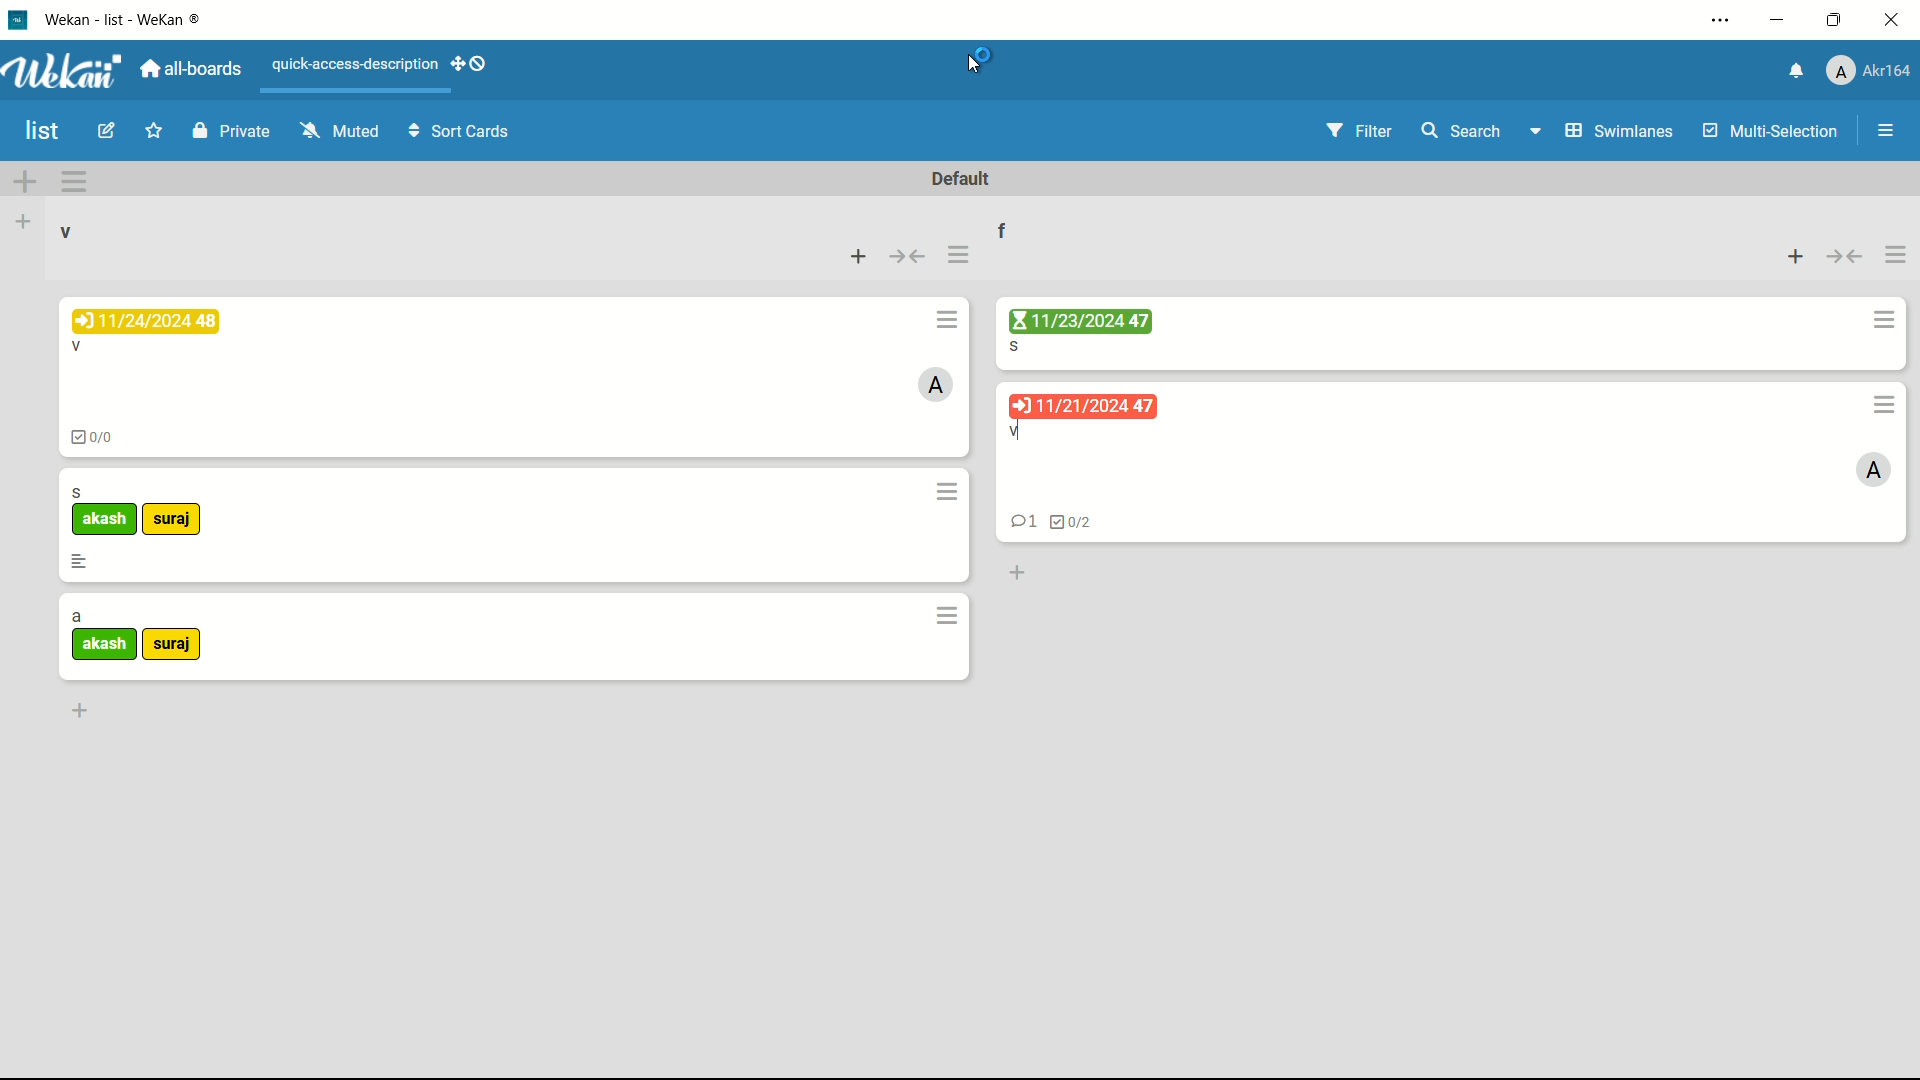 This screenshot has height=1080, width=1920. Describe the element at coordinates (937, 384) in the screenshot. I see `admin` at that location.